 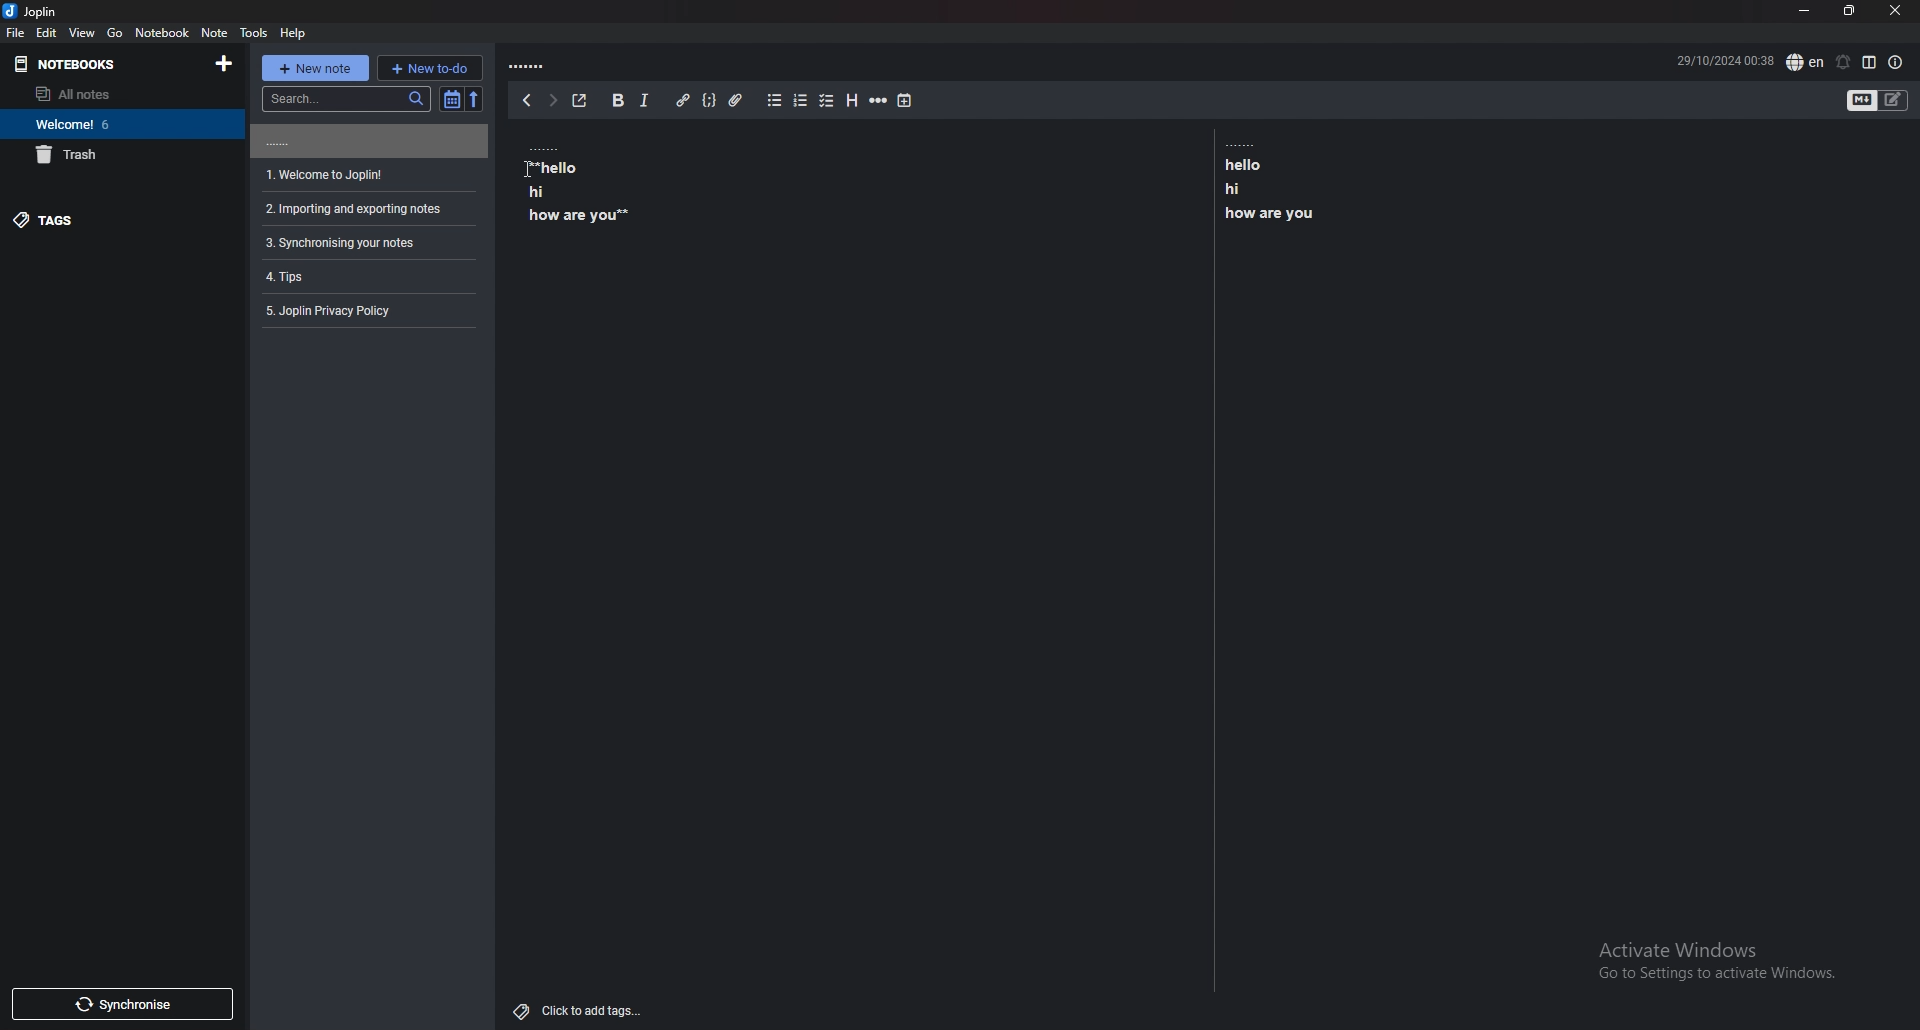 I want to click on add hyperlink, so click(x=684, y=100).